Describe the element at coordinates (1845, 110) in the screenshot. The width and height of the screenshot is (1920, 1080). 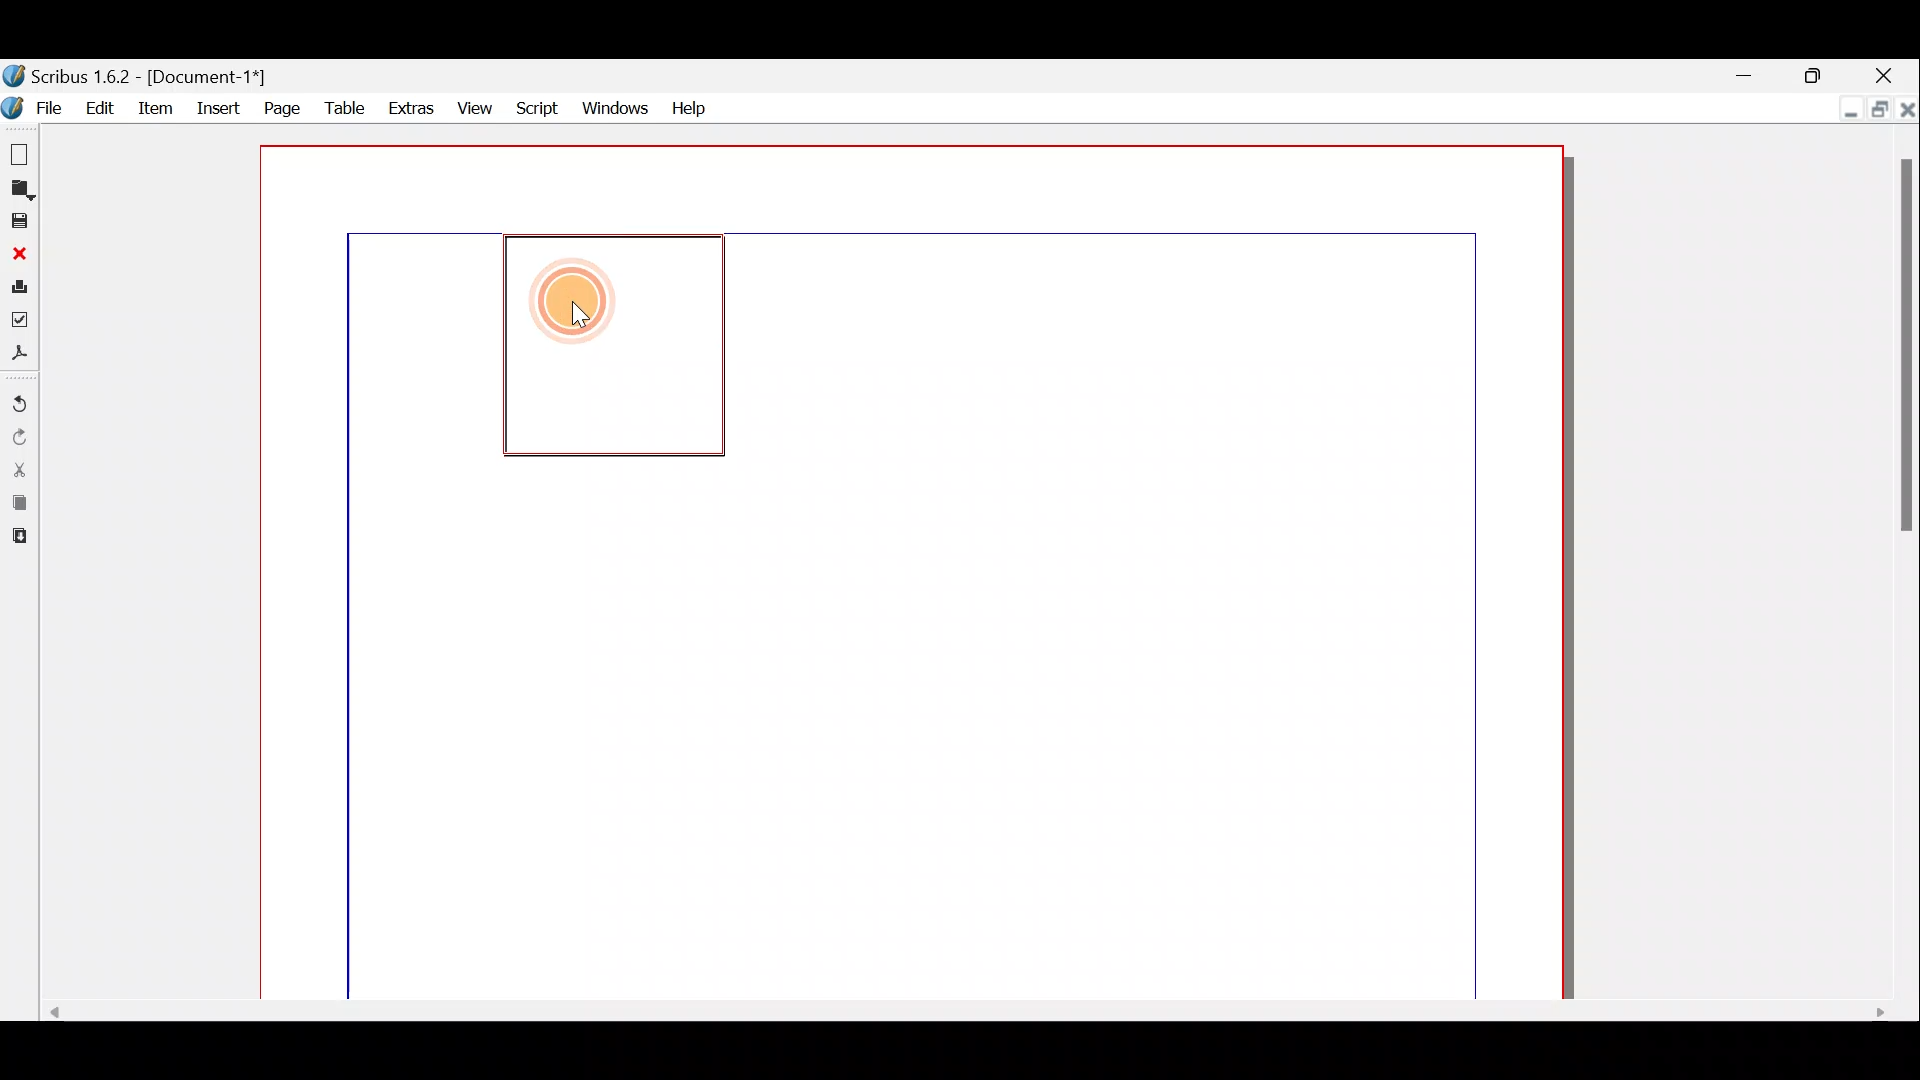
I see `Minimise` at that location.